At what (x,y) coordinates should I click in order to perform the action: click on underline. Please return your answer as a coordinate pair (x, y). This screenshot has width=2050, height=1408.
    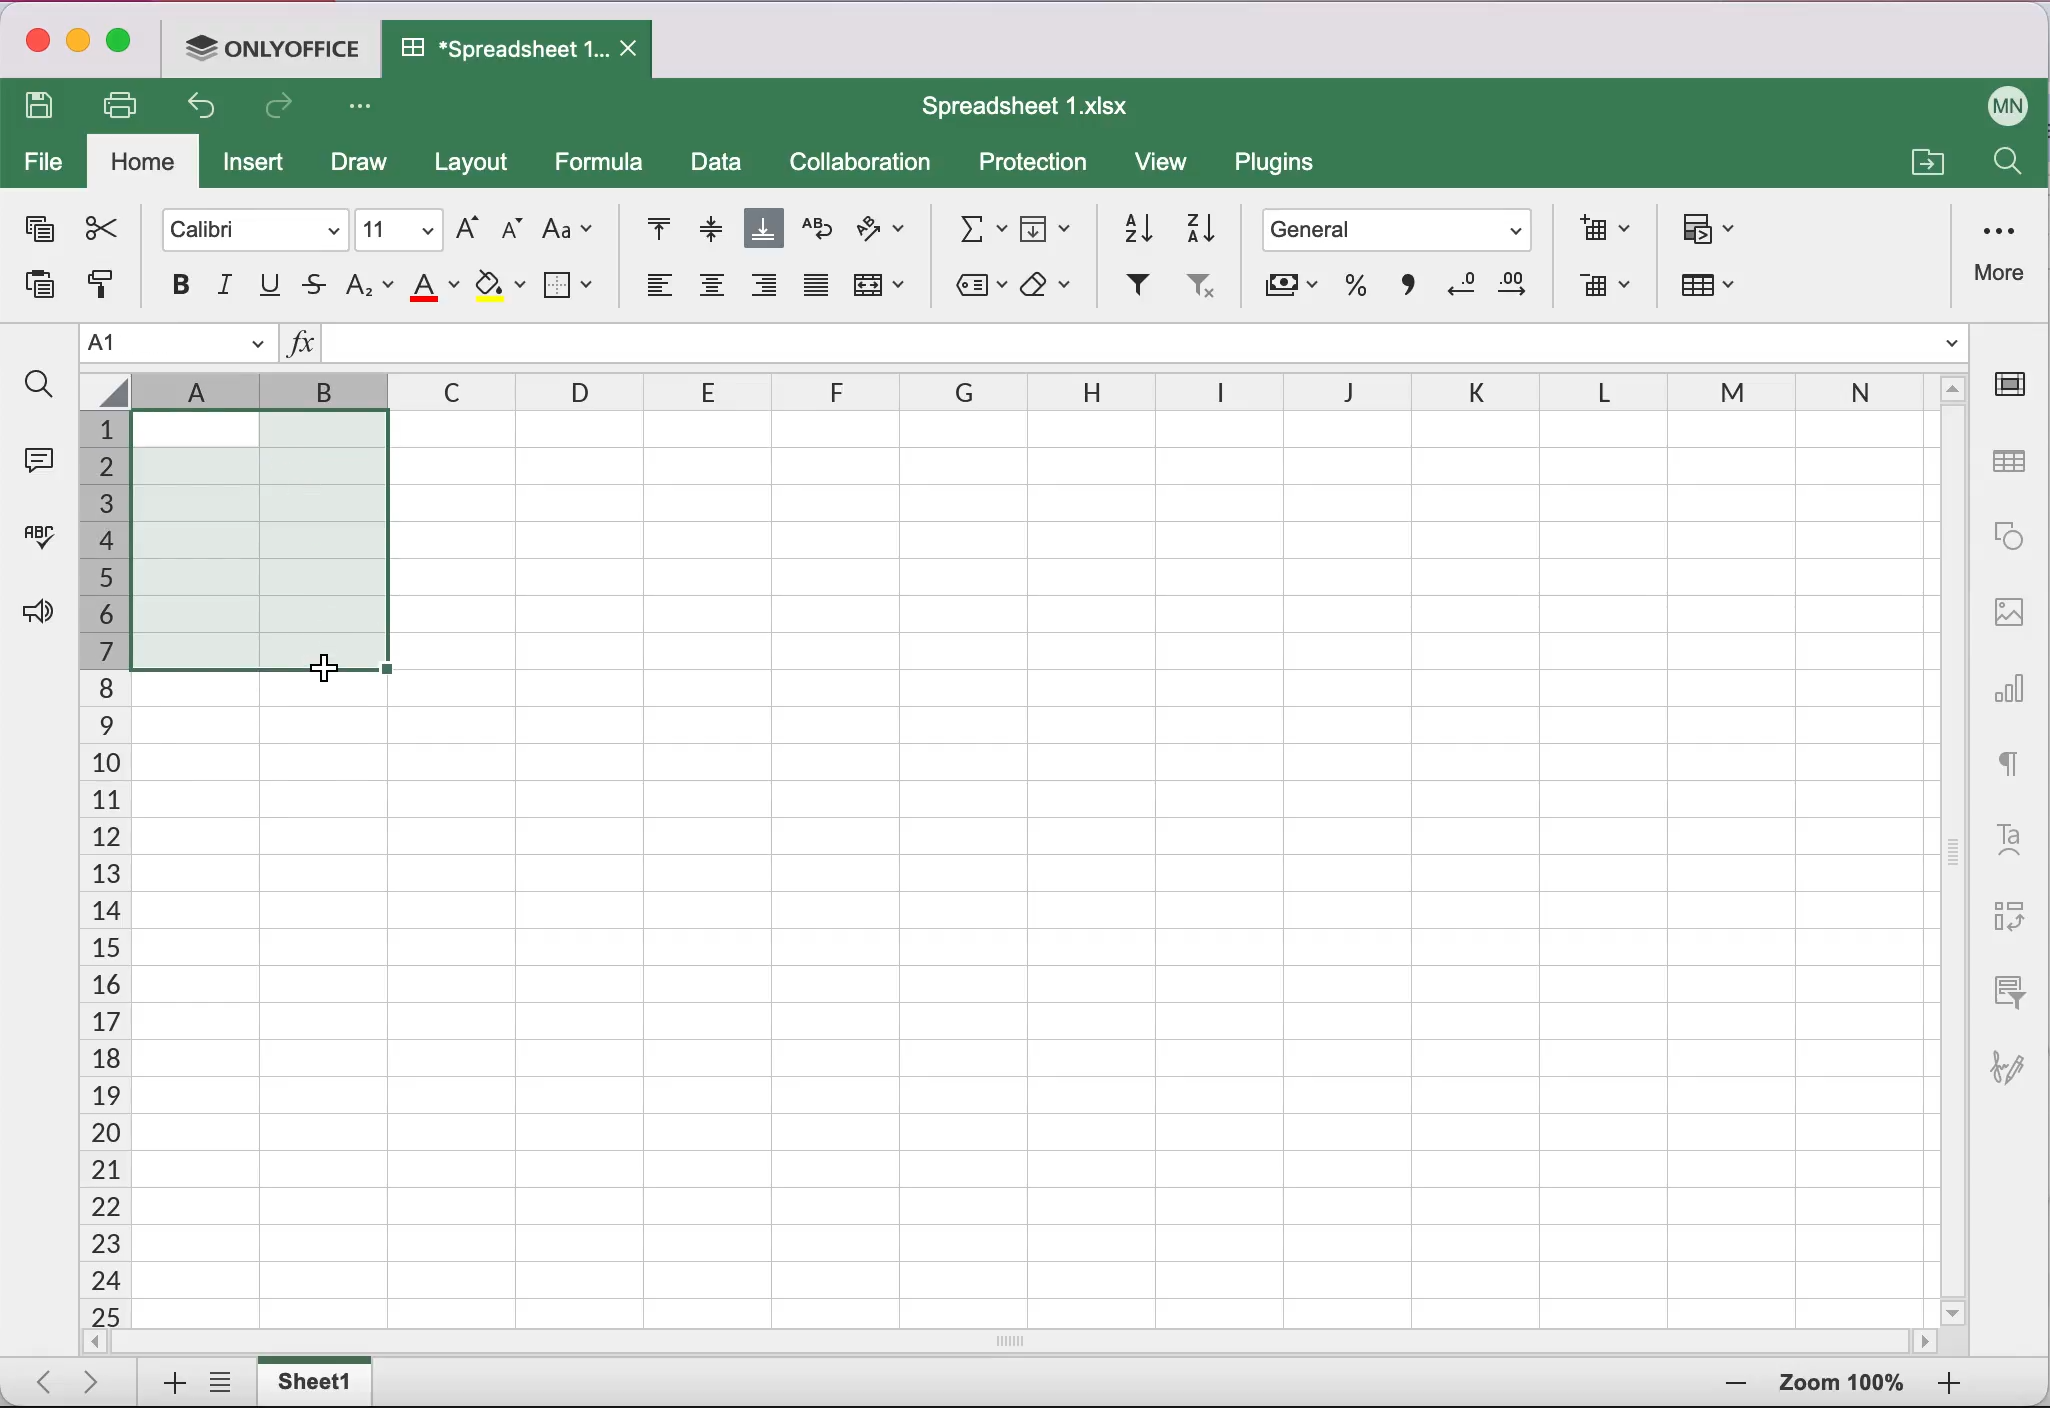
    Looking at the image, I should click on (272, 286).